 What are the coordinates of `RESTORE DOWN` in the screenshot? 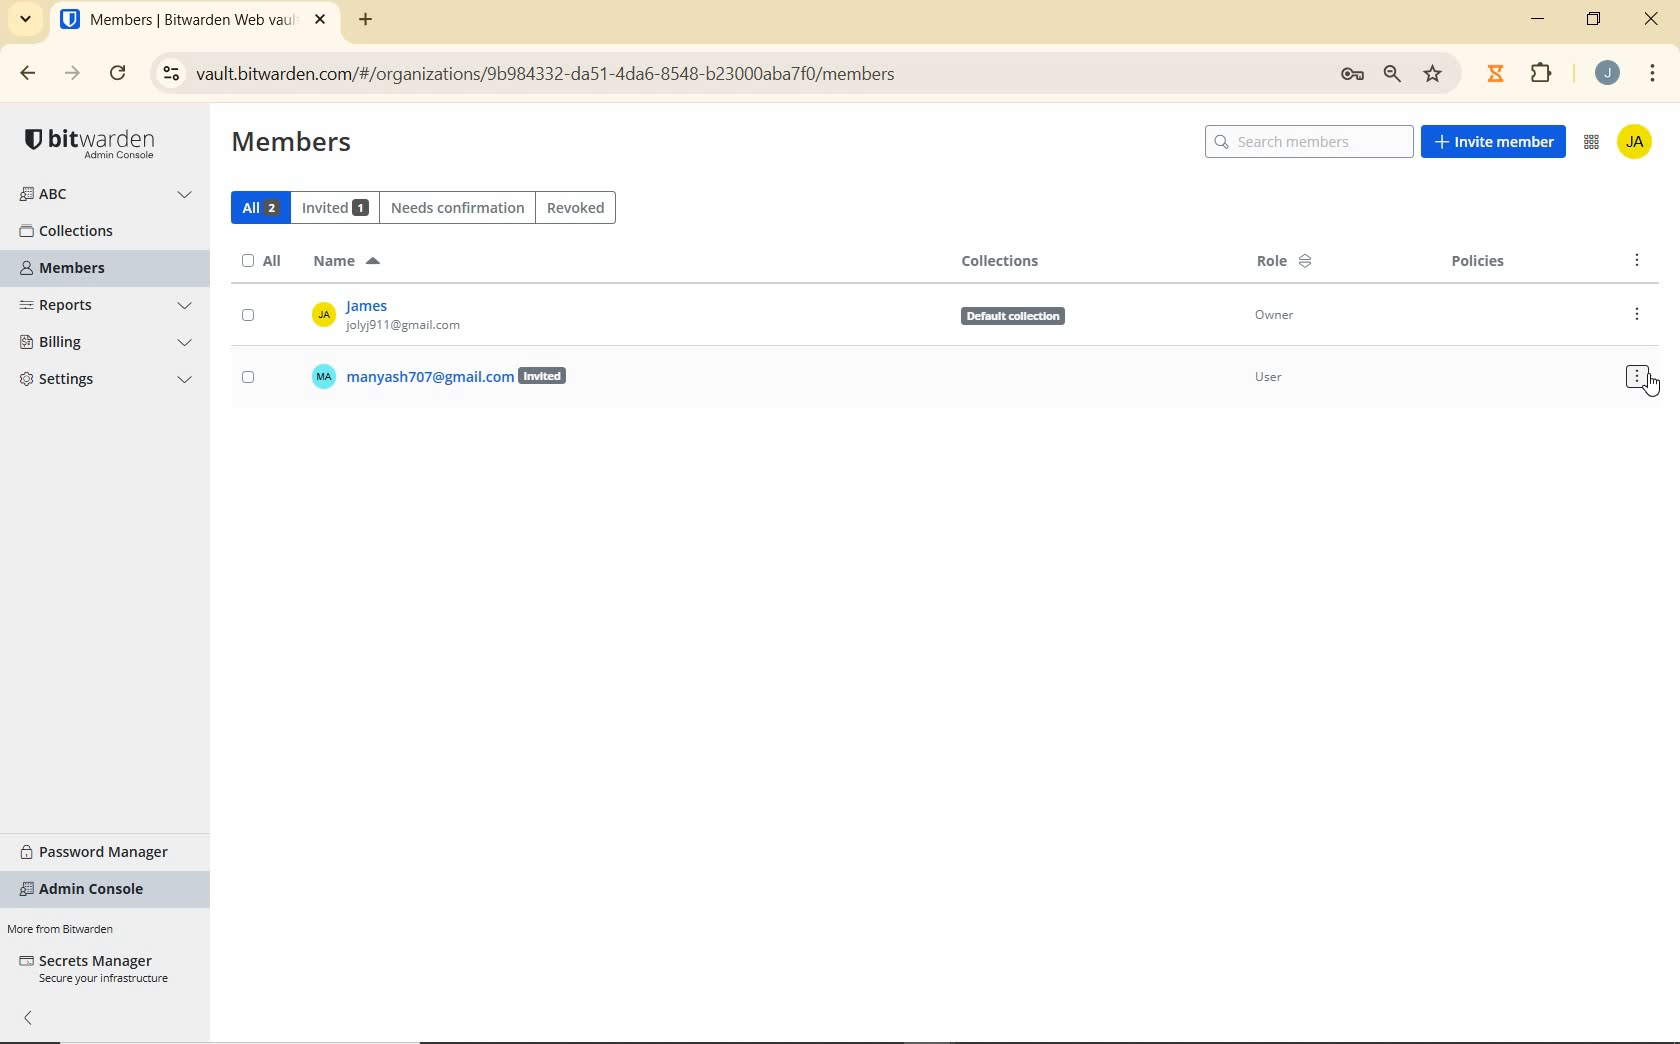 It's located at (1596, 23).